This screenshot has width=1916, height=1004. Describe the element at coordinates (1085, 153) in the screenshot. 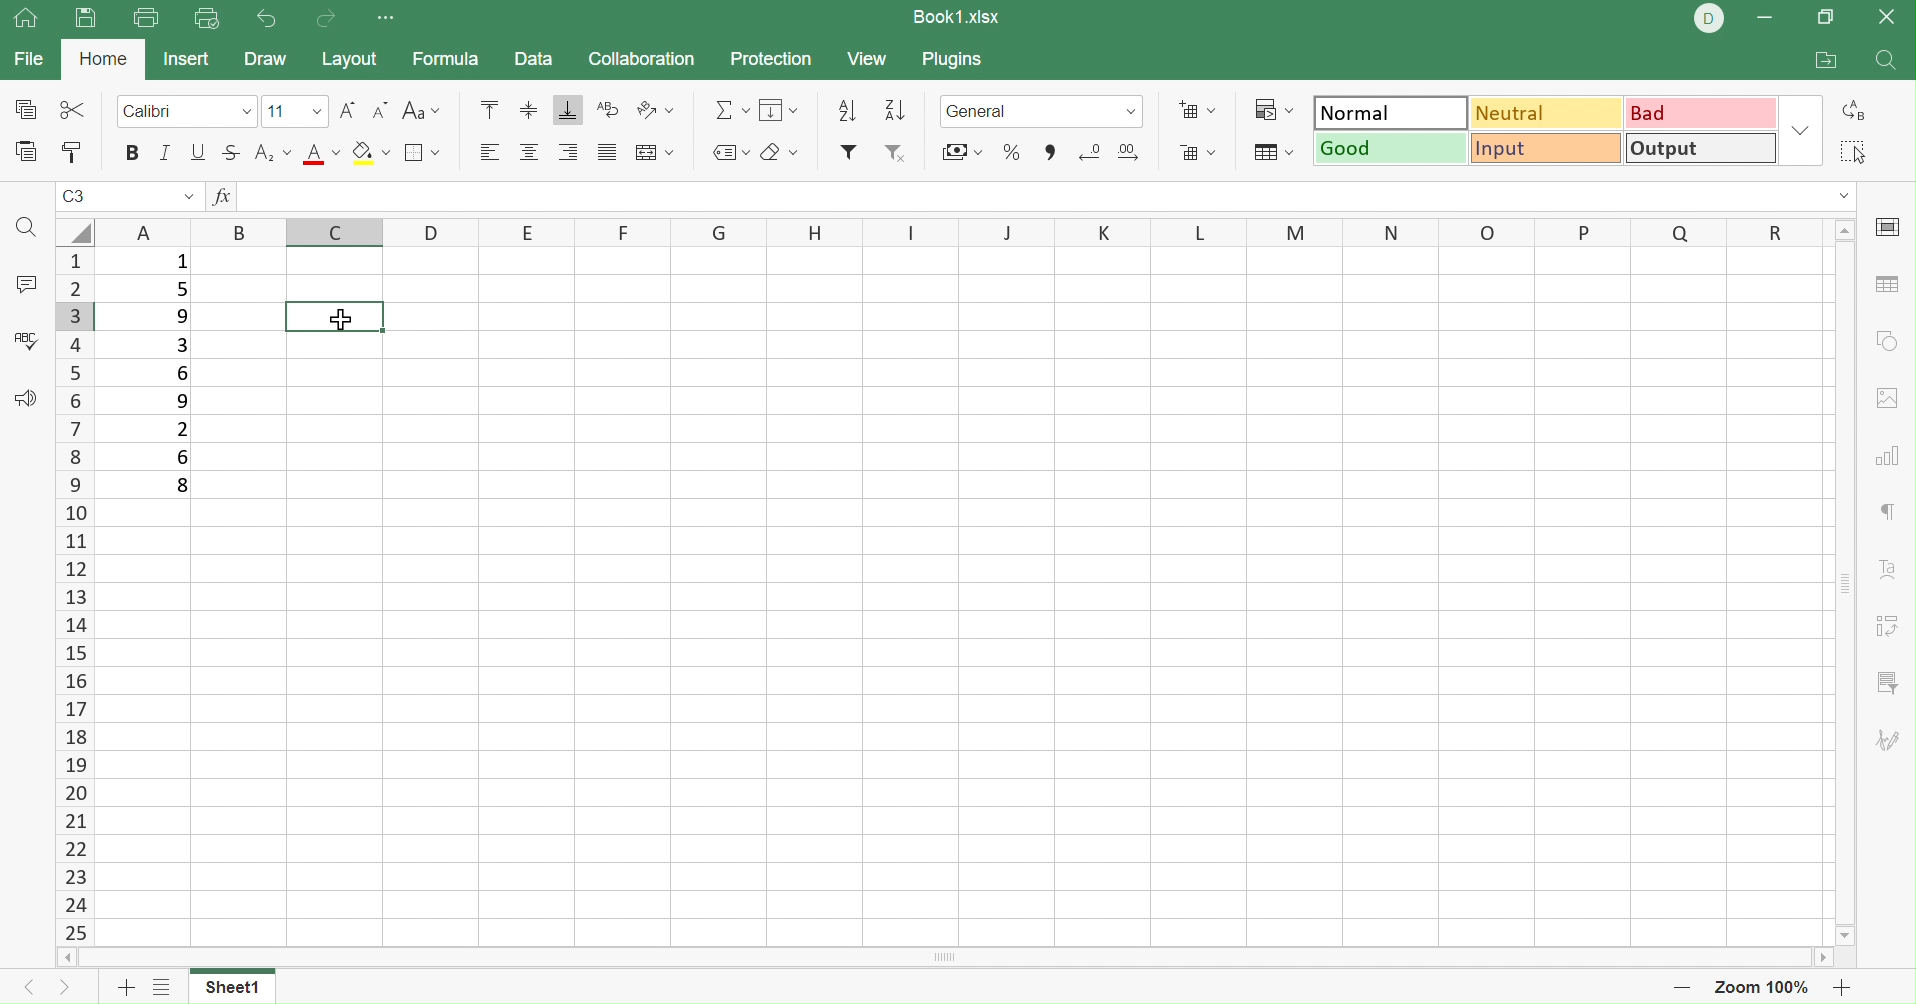

I see `Decrease decimal` at that location.